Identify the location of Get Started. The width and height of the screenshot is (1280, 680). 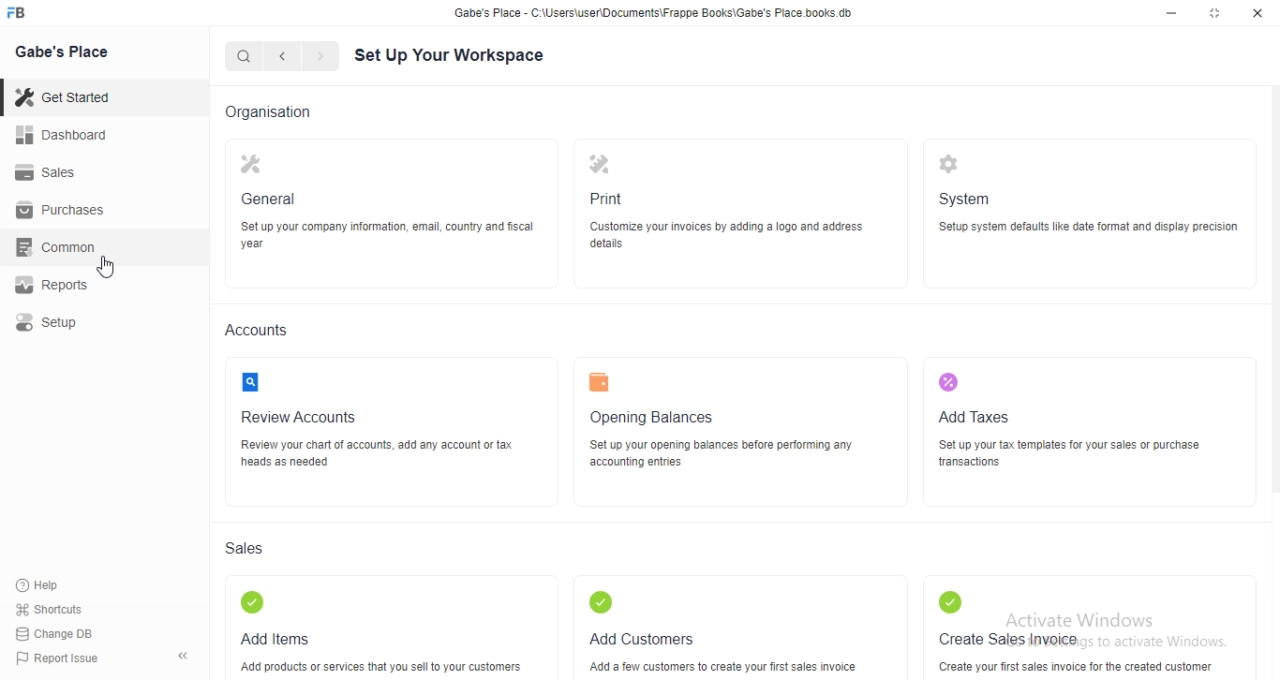
(67, 97).